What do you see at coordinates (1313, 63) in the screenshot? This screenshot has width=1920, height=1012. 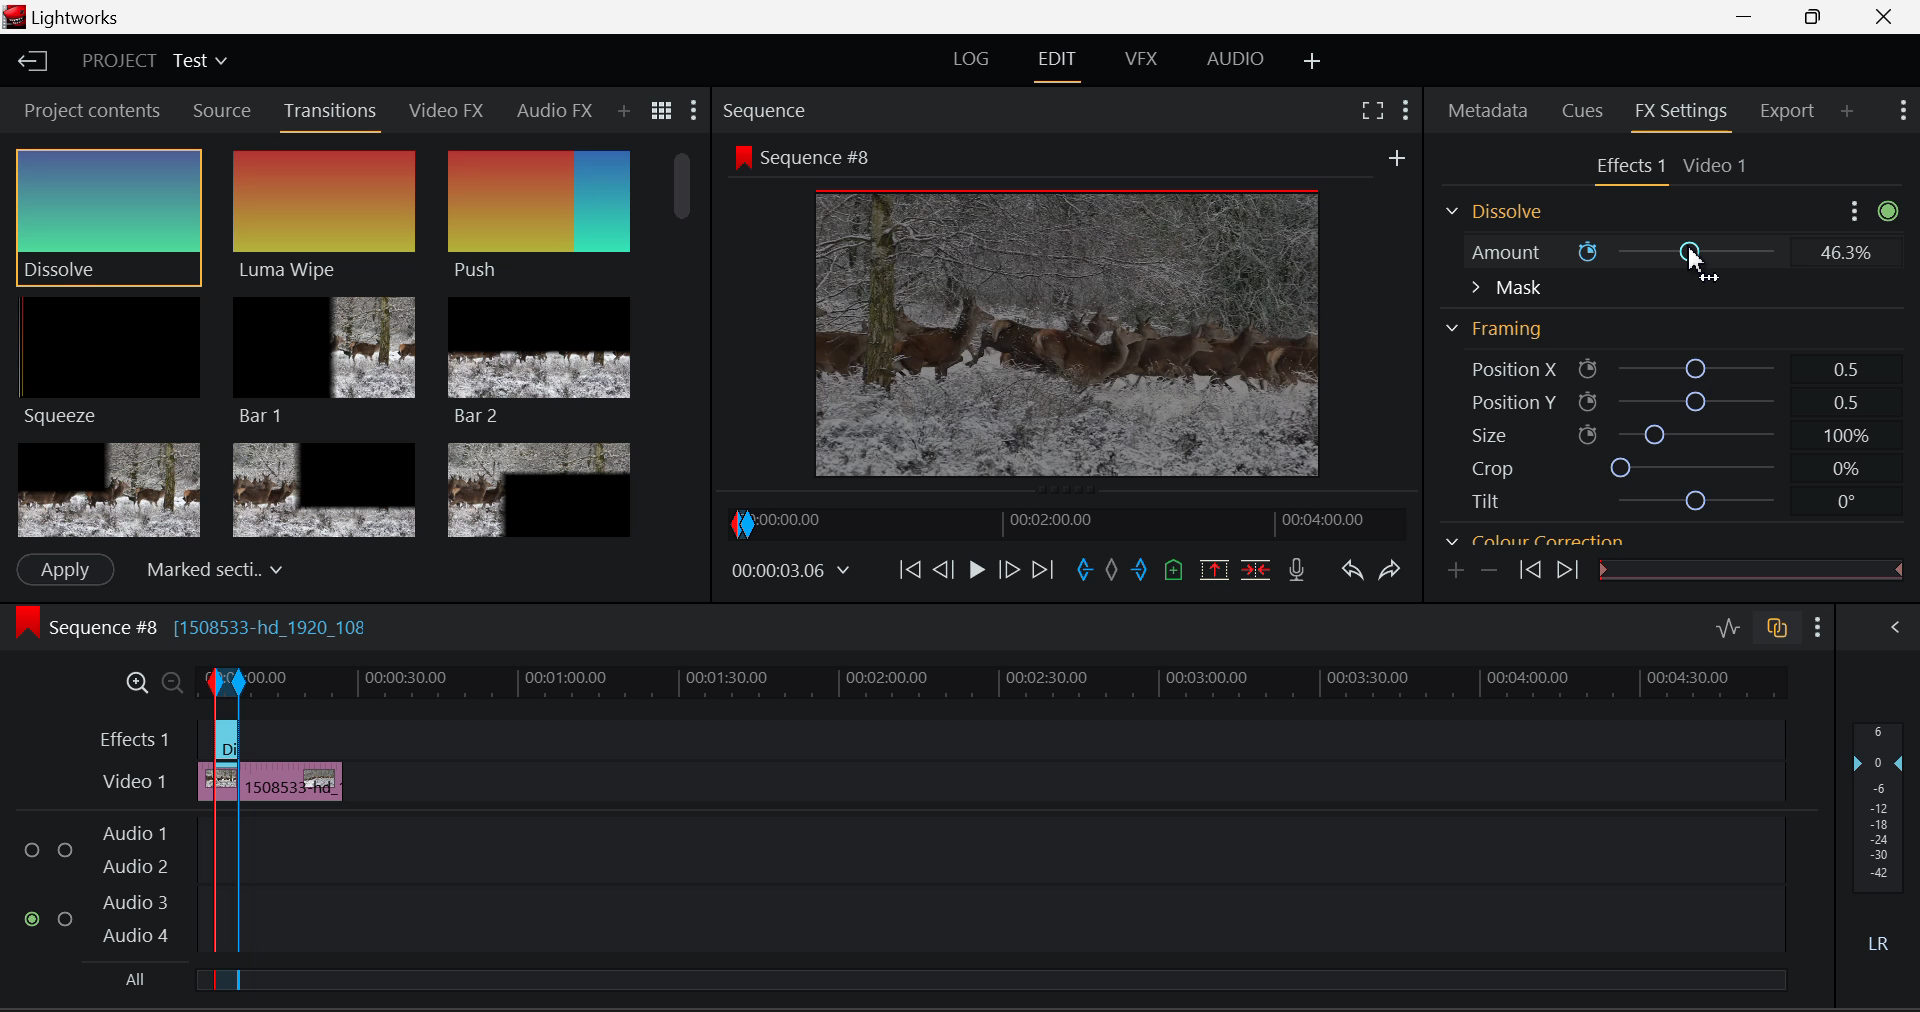 I see `Add Layout` at bounding box center [1313, 63].